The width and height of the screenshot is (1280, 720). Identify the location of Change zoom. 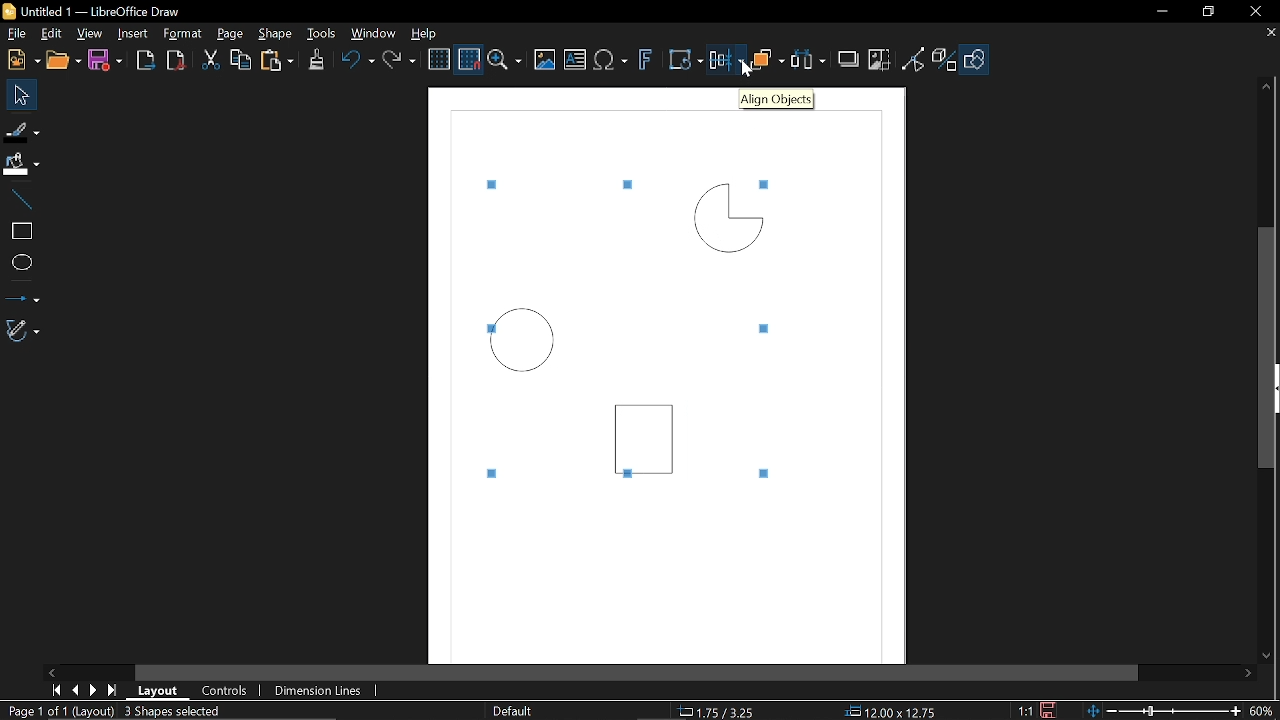
(1162, 712).